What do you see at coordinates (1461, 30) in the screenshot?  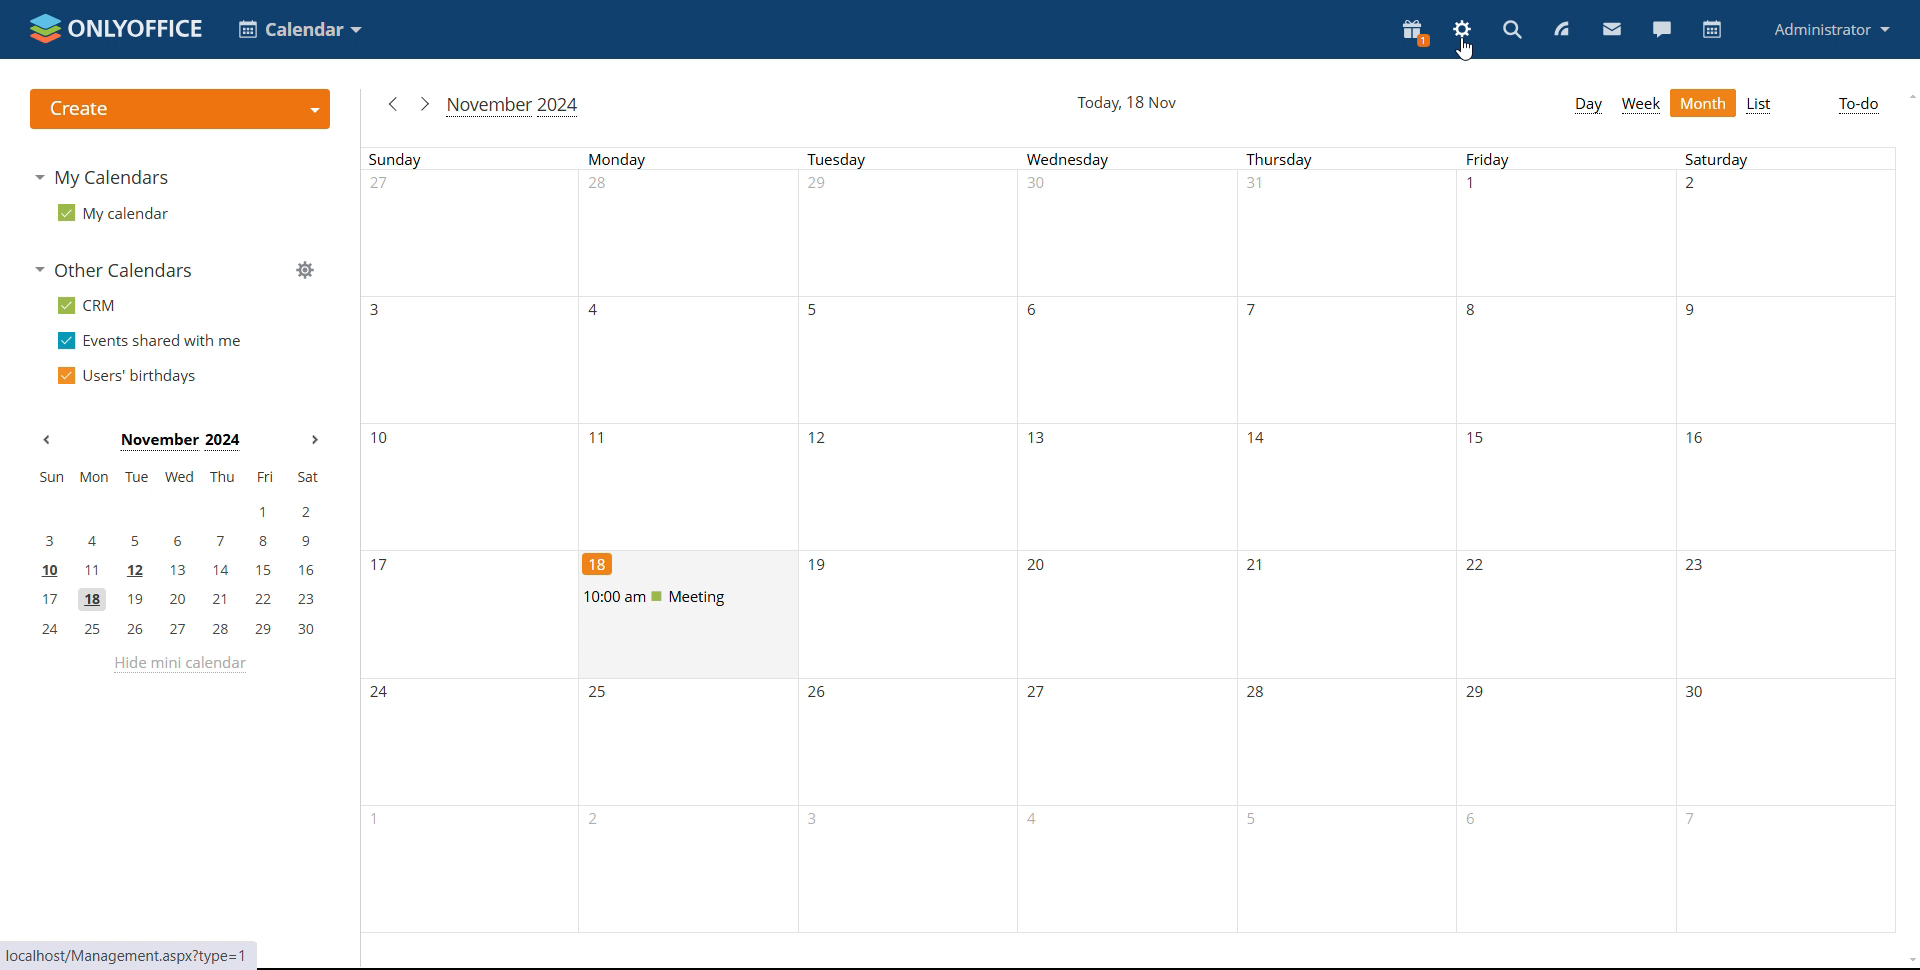 I see `settings` at bounding box center [1461, 30].